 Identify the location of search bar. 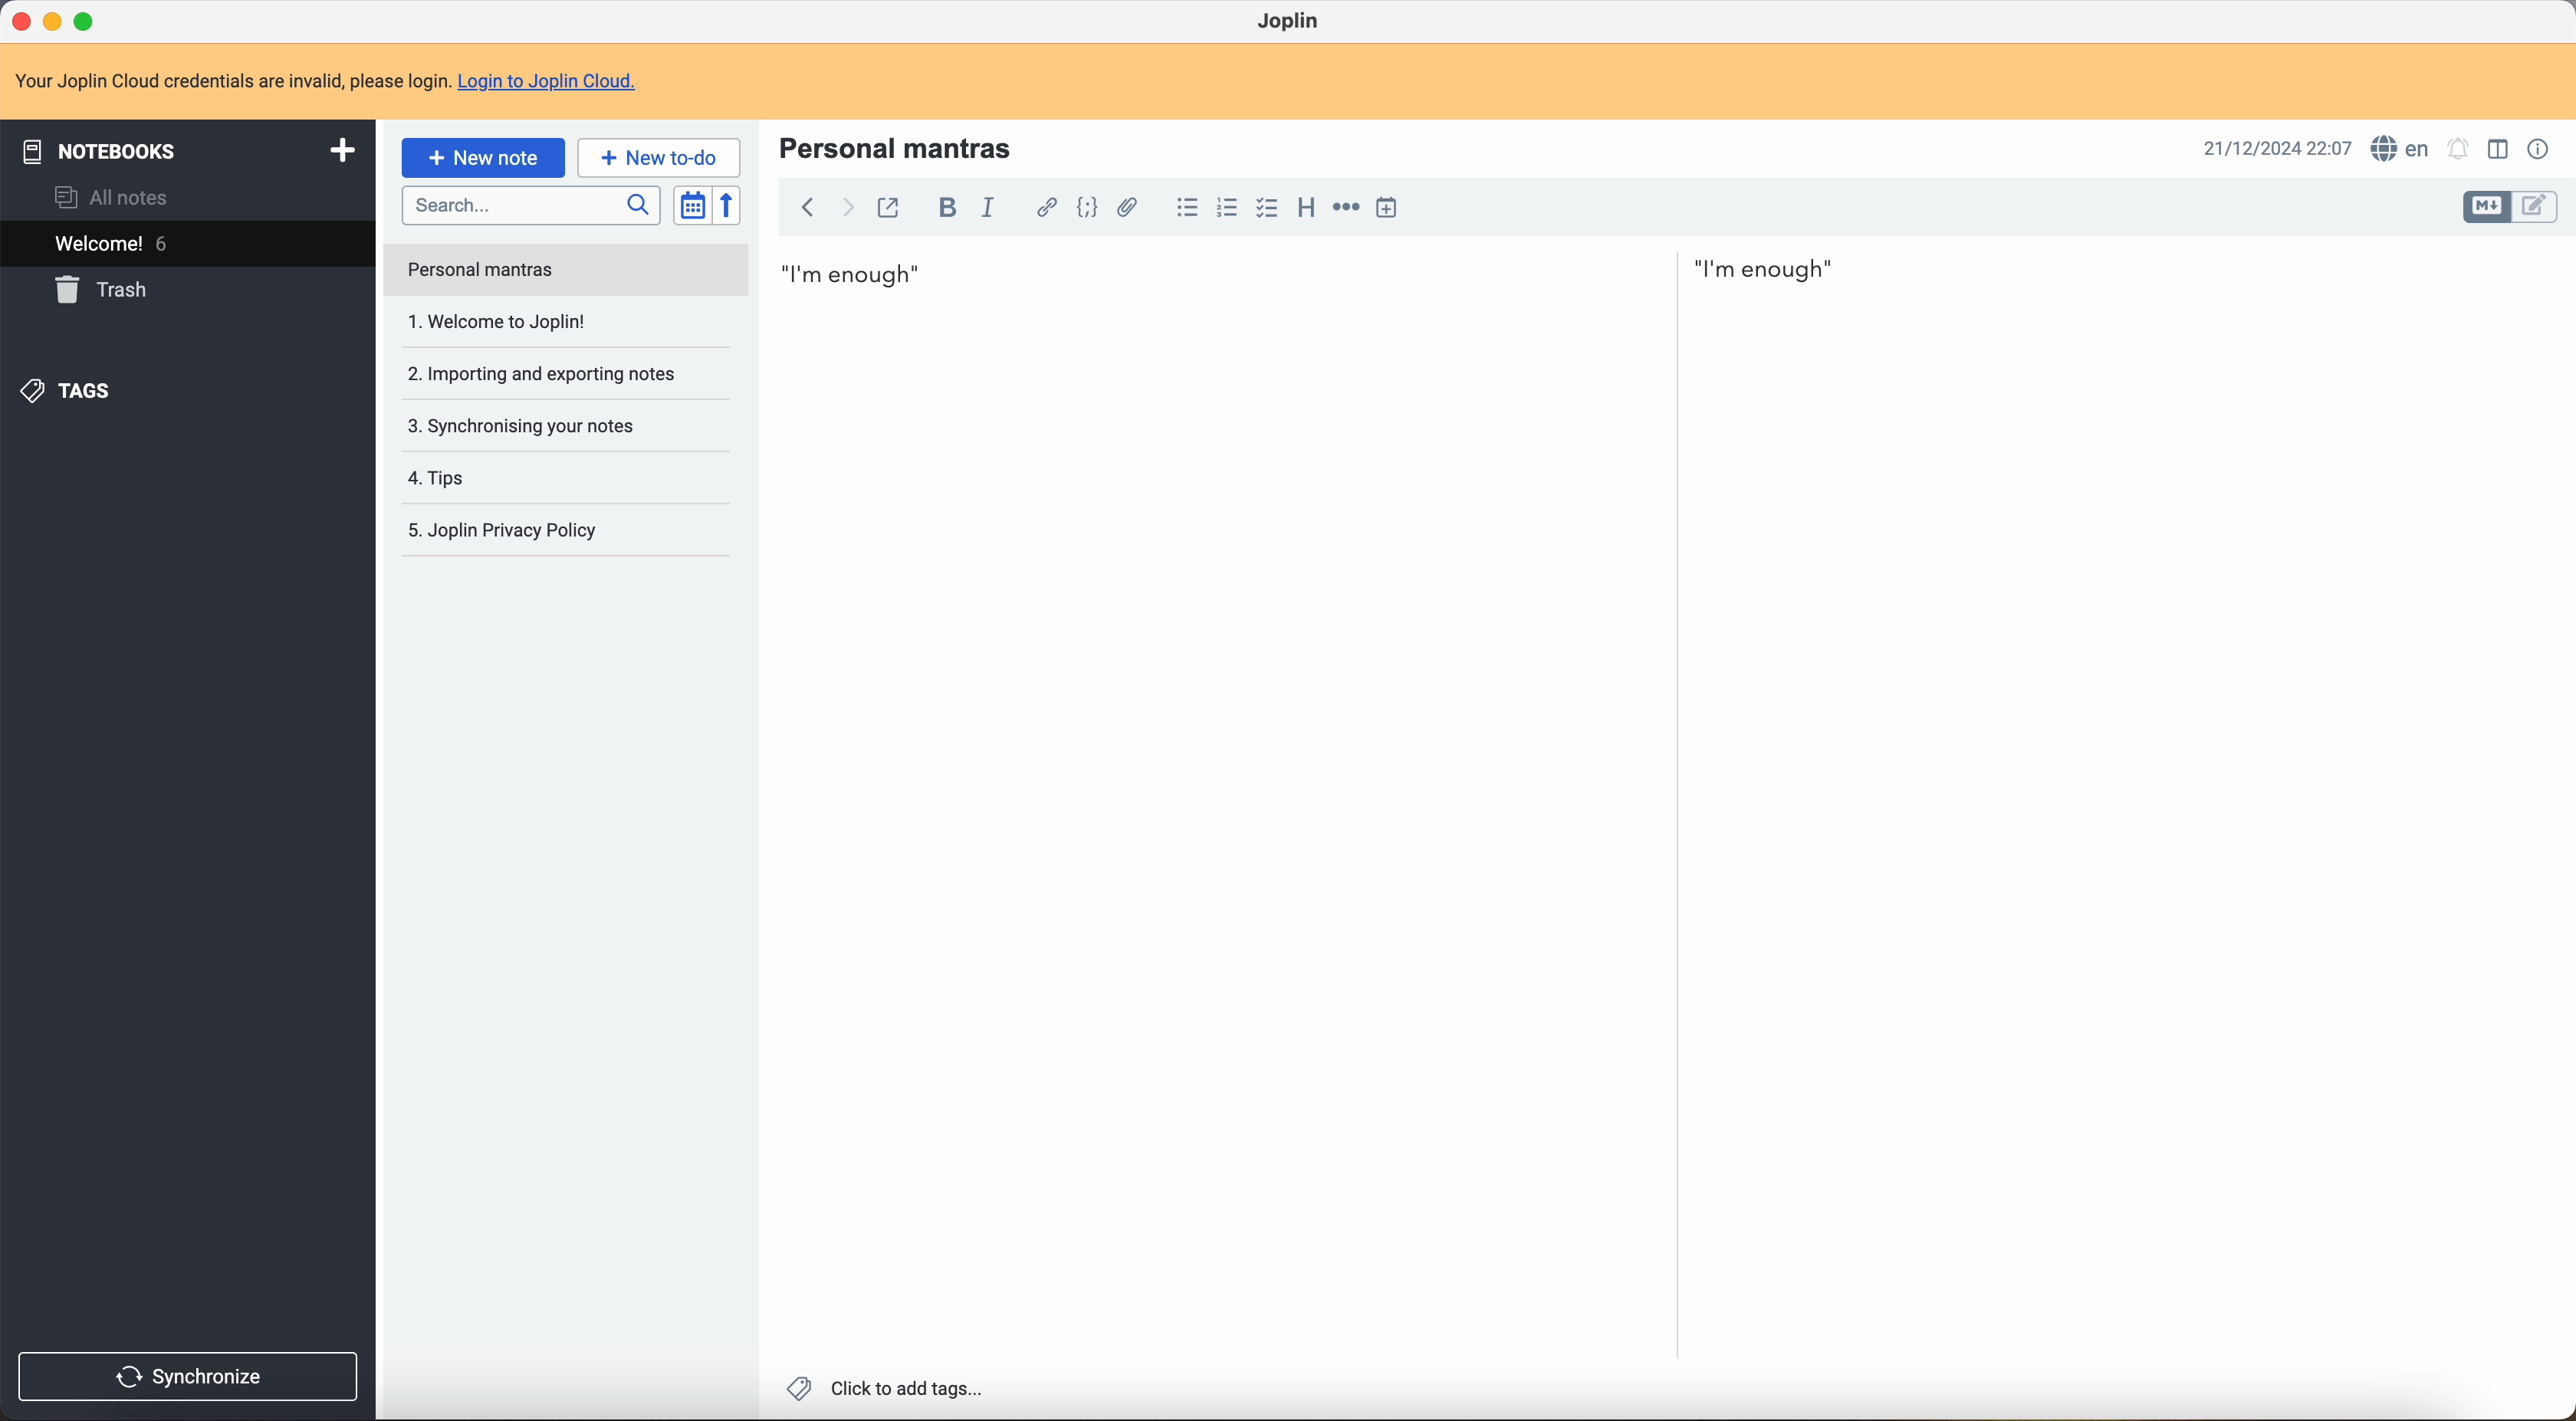
(533, 207).